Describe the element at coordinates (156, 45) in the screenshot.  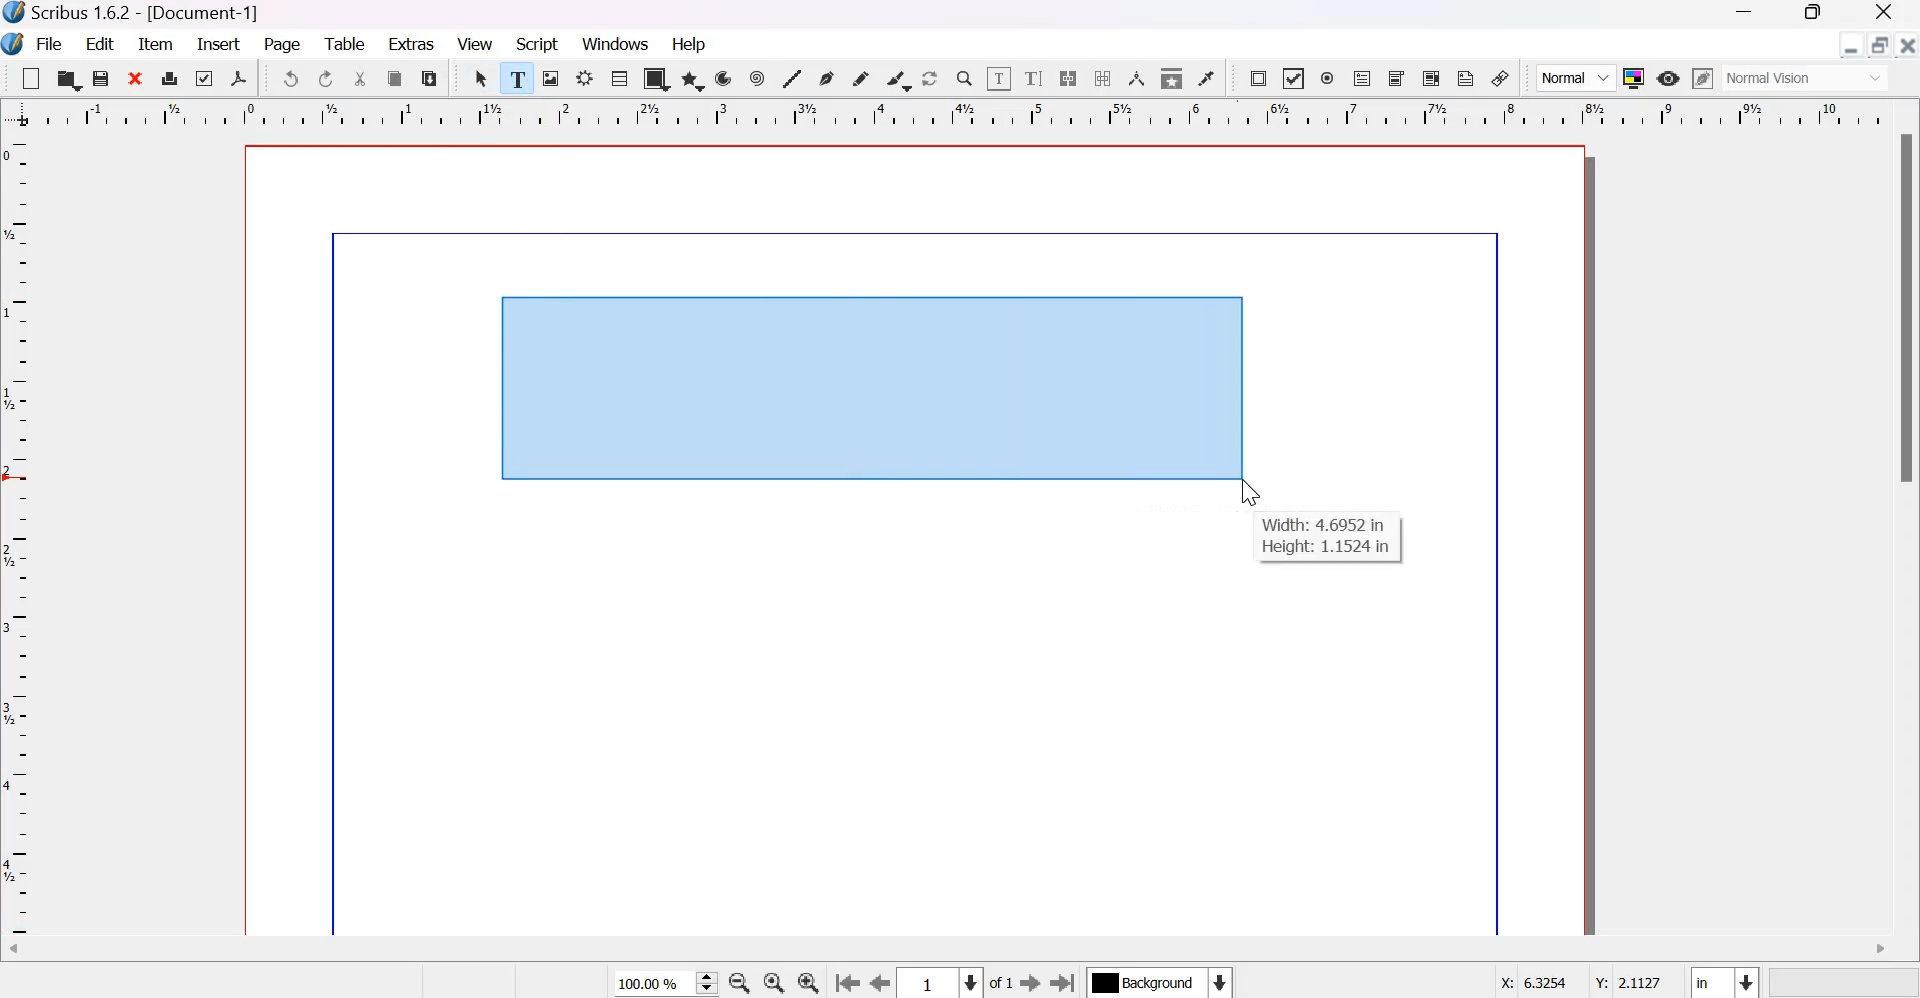
I see `Item` at that location.